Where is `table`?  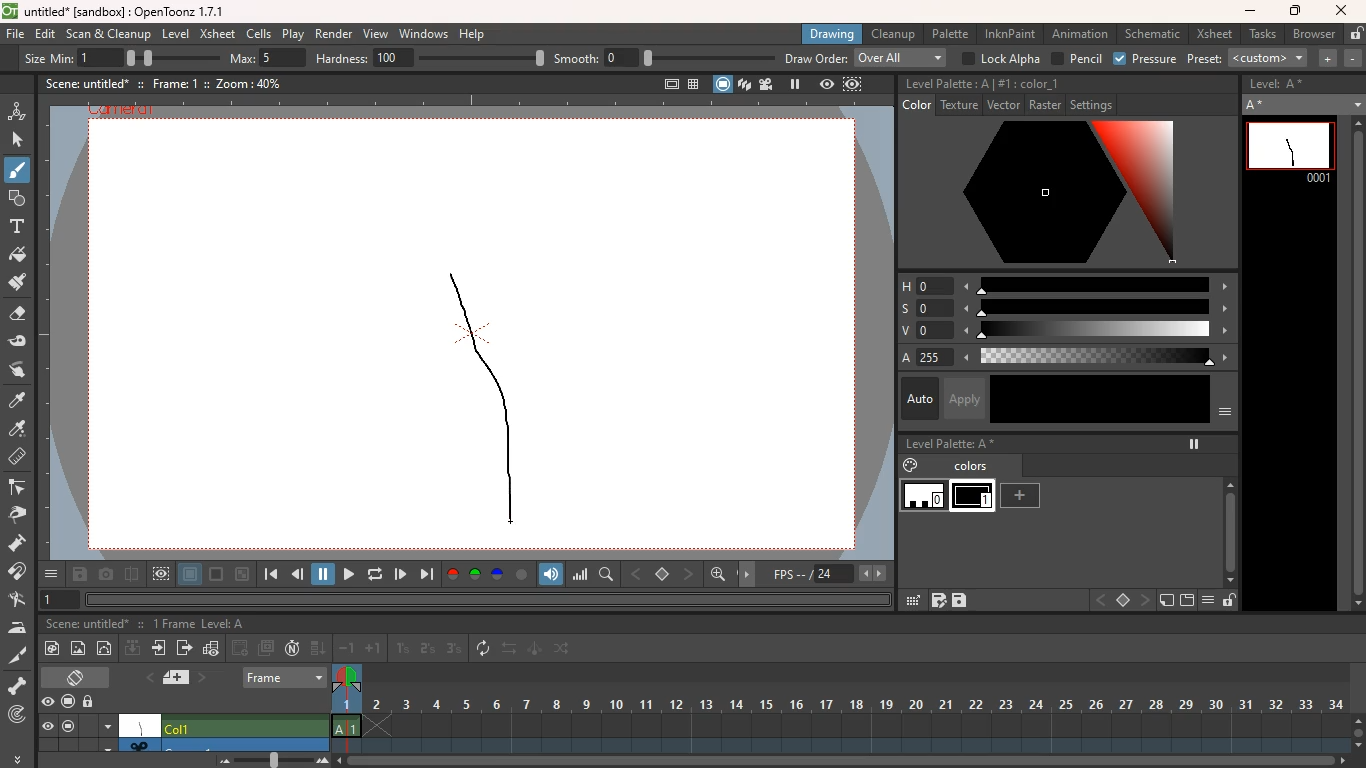 table is located at coordinates (692, 83).